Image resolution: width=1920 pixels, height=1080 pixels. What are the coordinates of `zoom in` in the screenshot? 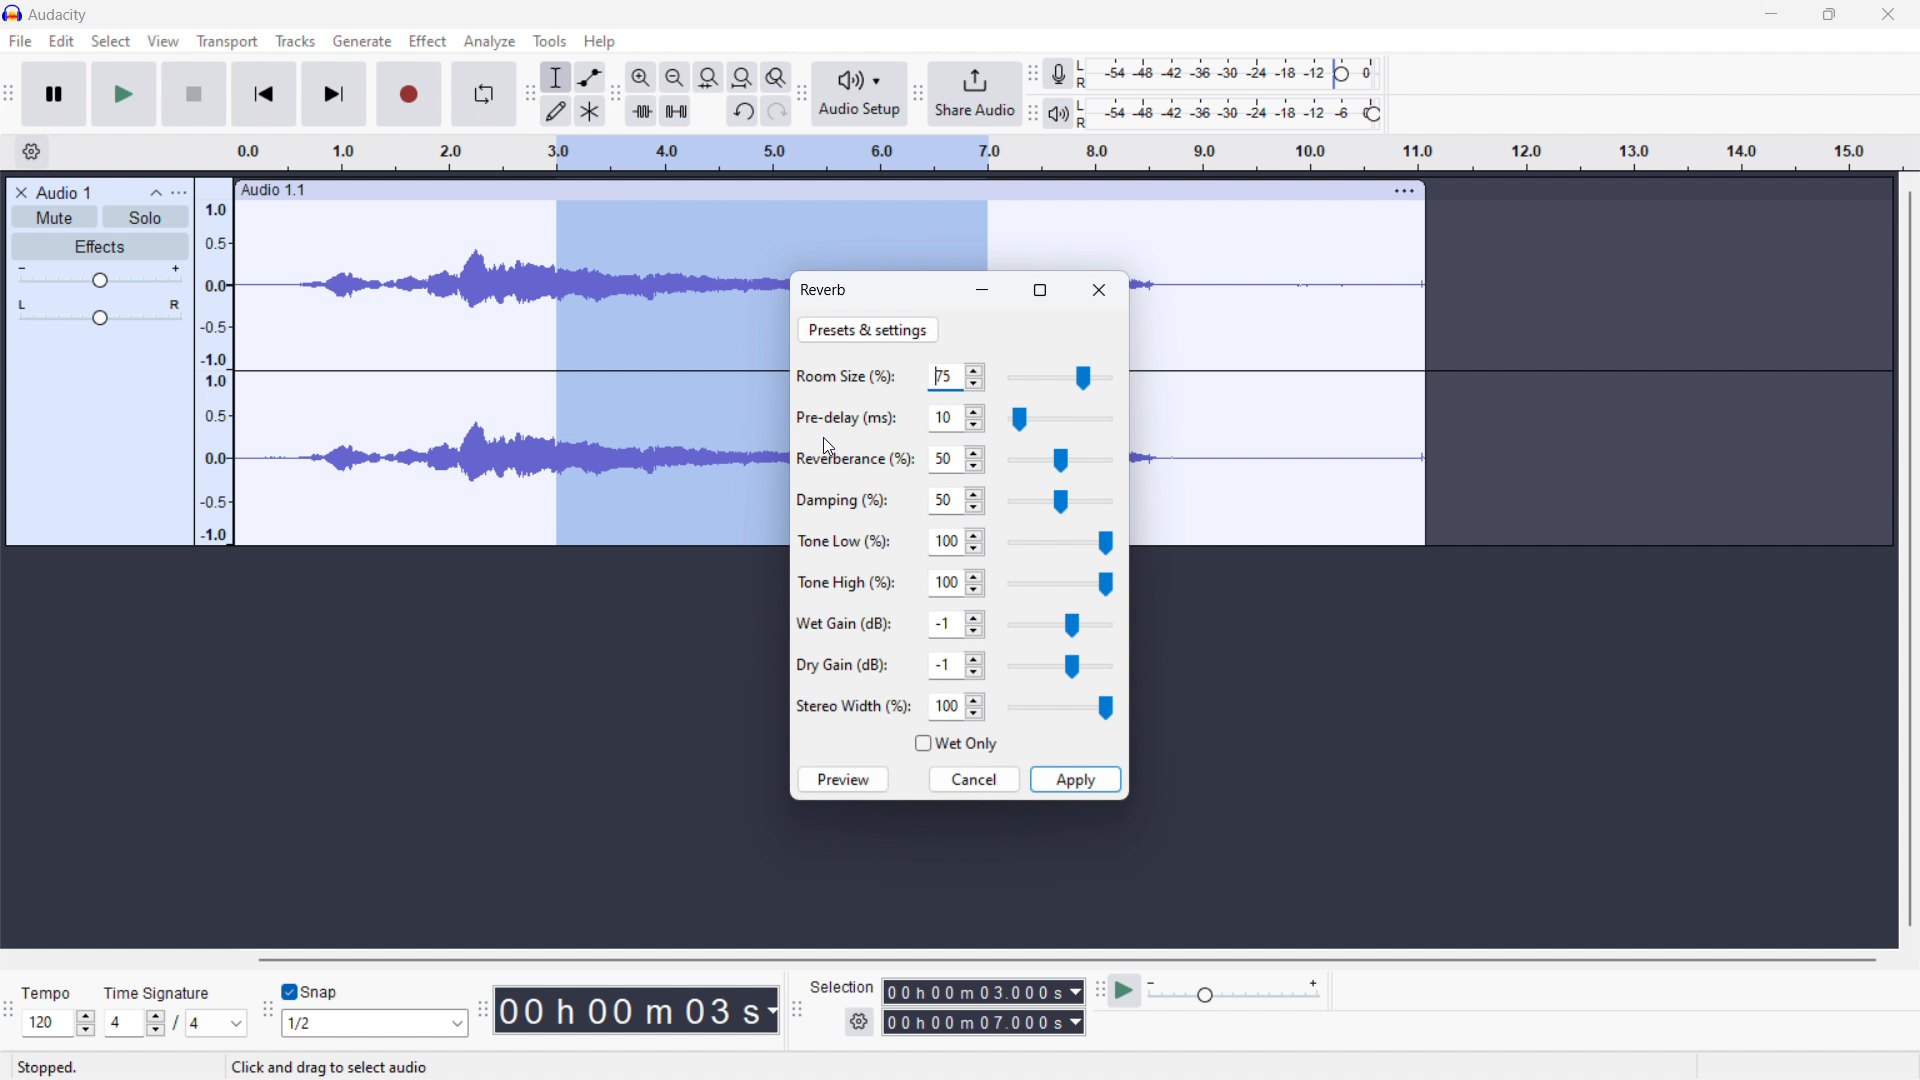 It's located at (640, 77).